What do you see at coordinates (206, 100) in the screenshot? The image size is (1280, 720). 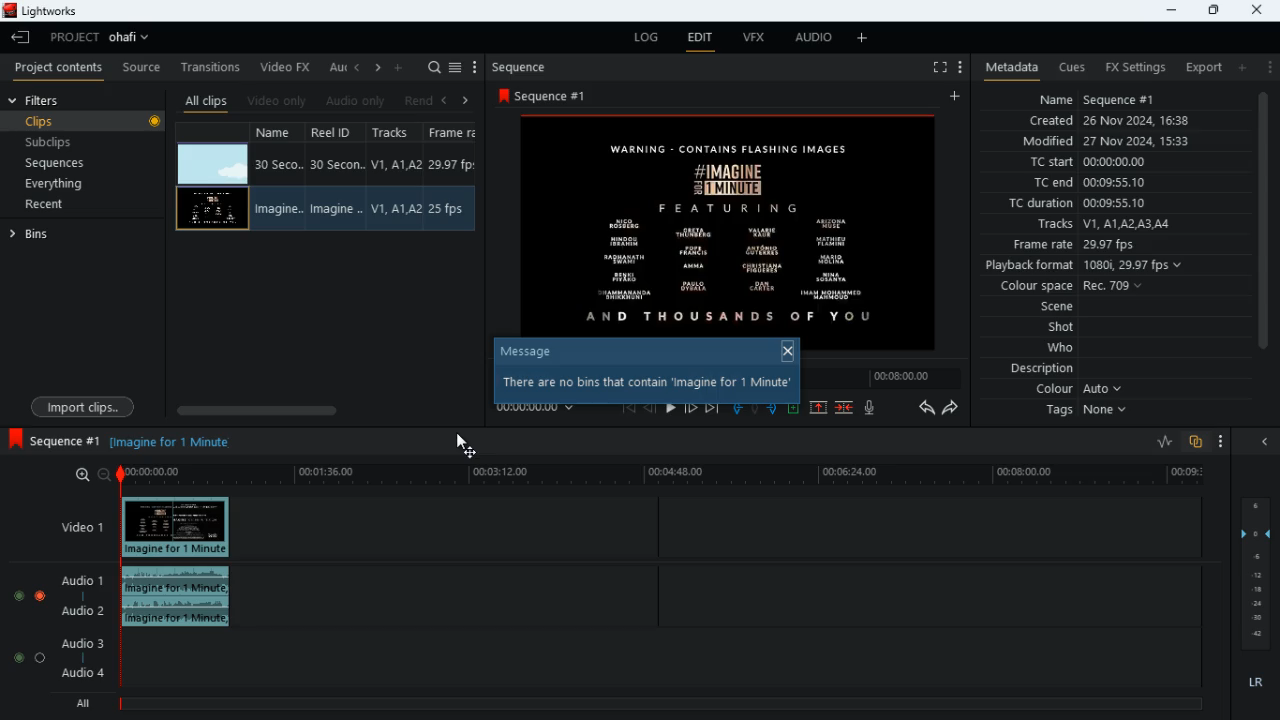 I see `all clips` at bounding box center [206, 100].